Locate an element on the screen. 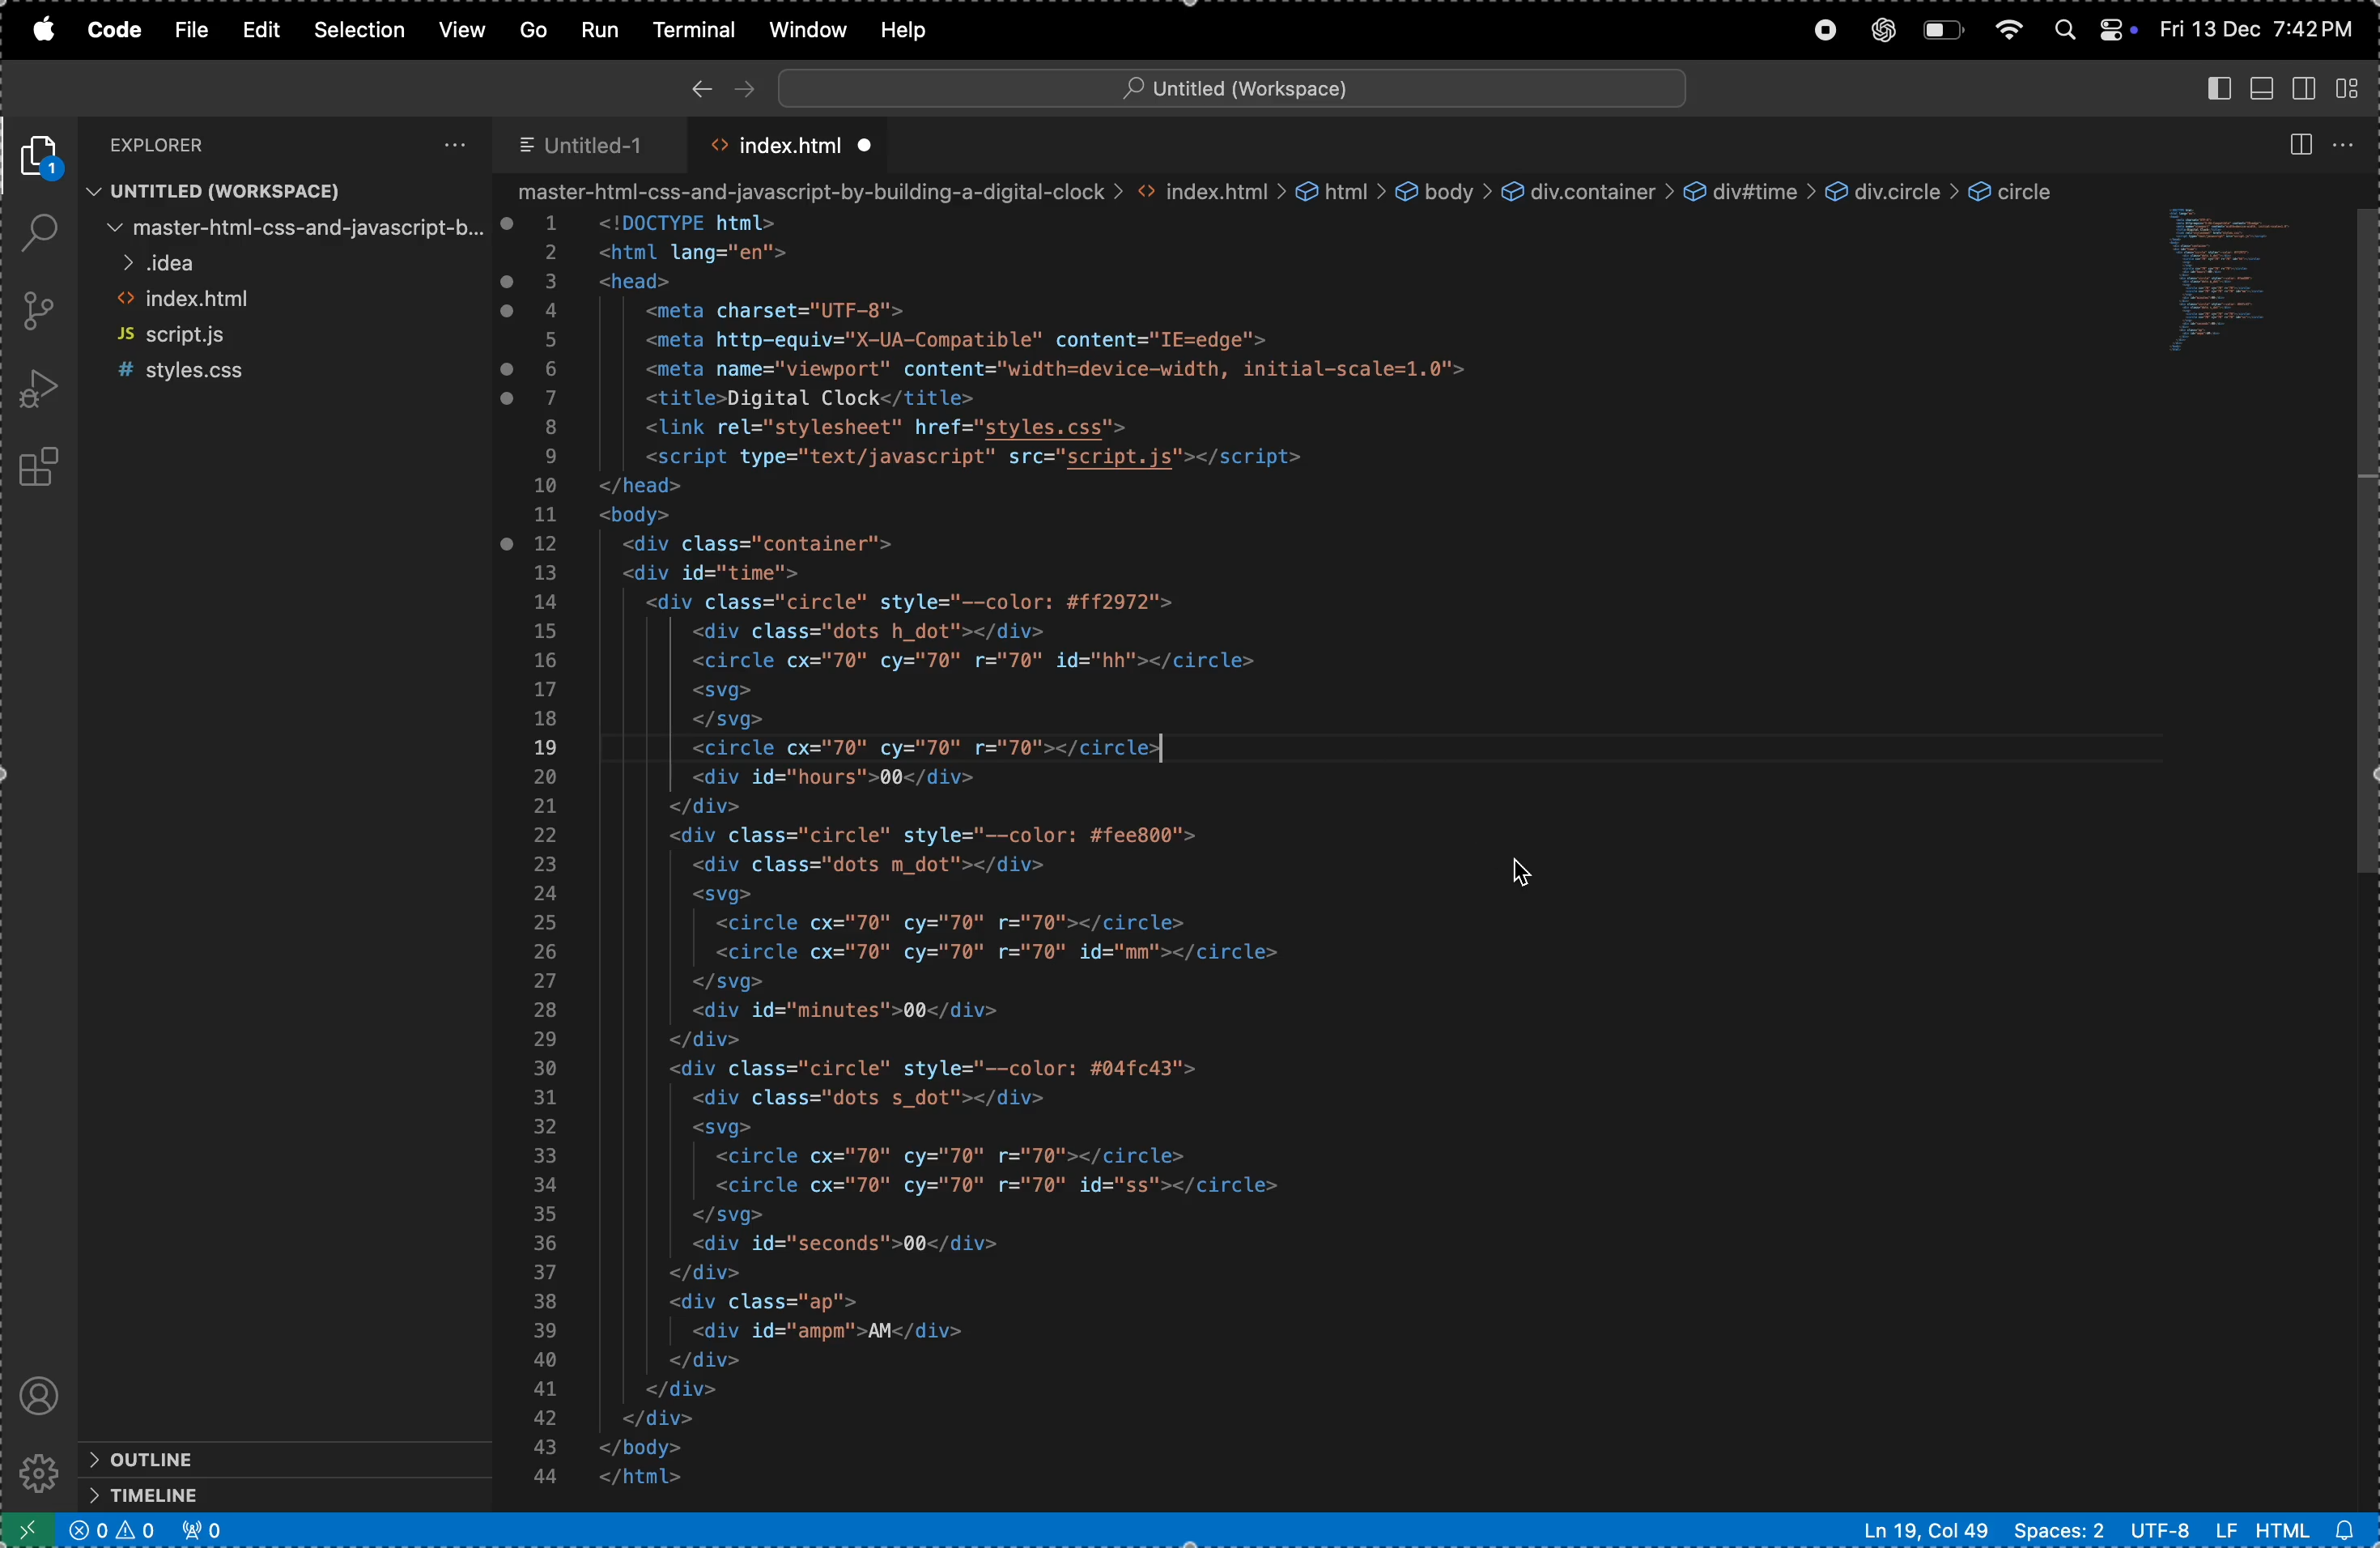 The image size is (2380, 1548). window is located at coordinates (807, 28).